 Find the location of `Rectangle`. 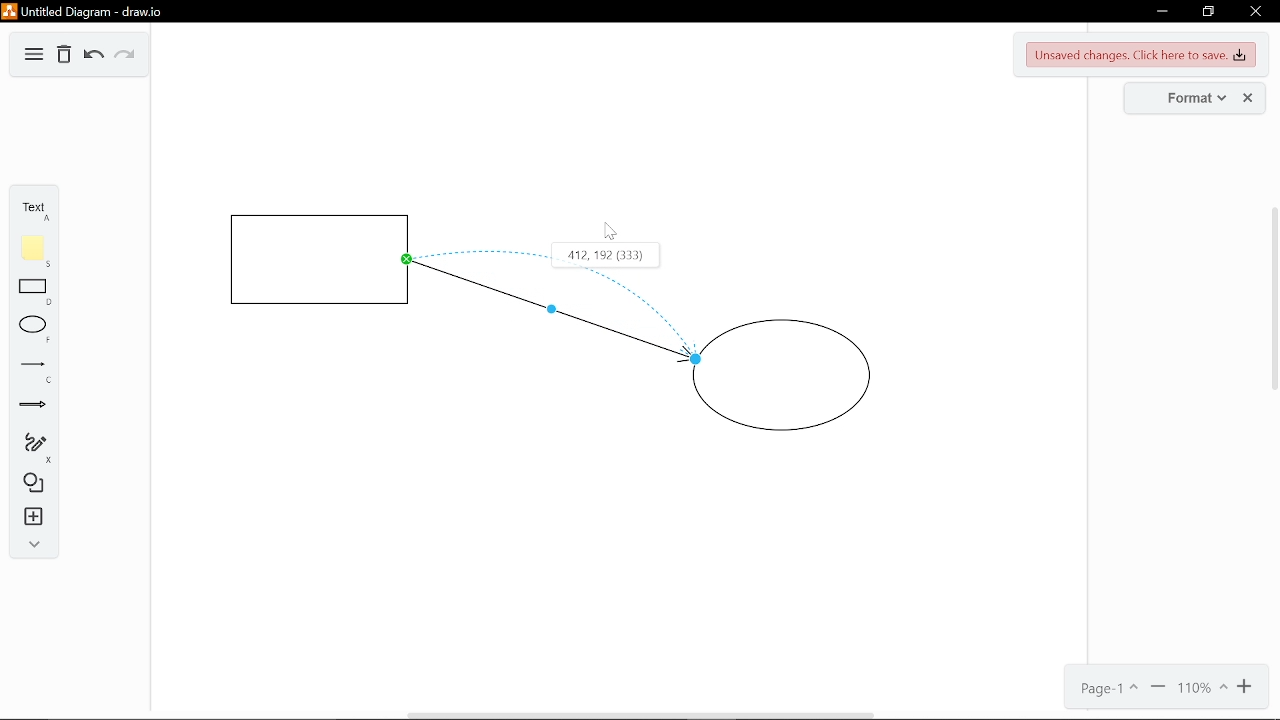

Rectangle is located at coordinates (32, 292).